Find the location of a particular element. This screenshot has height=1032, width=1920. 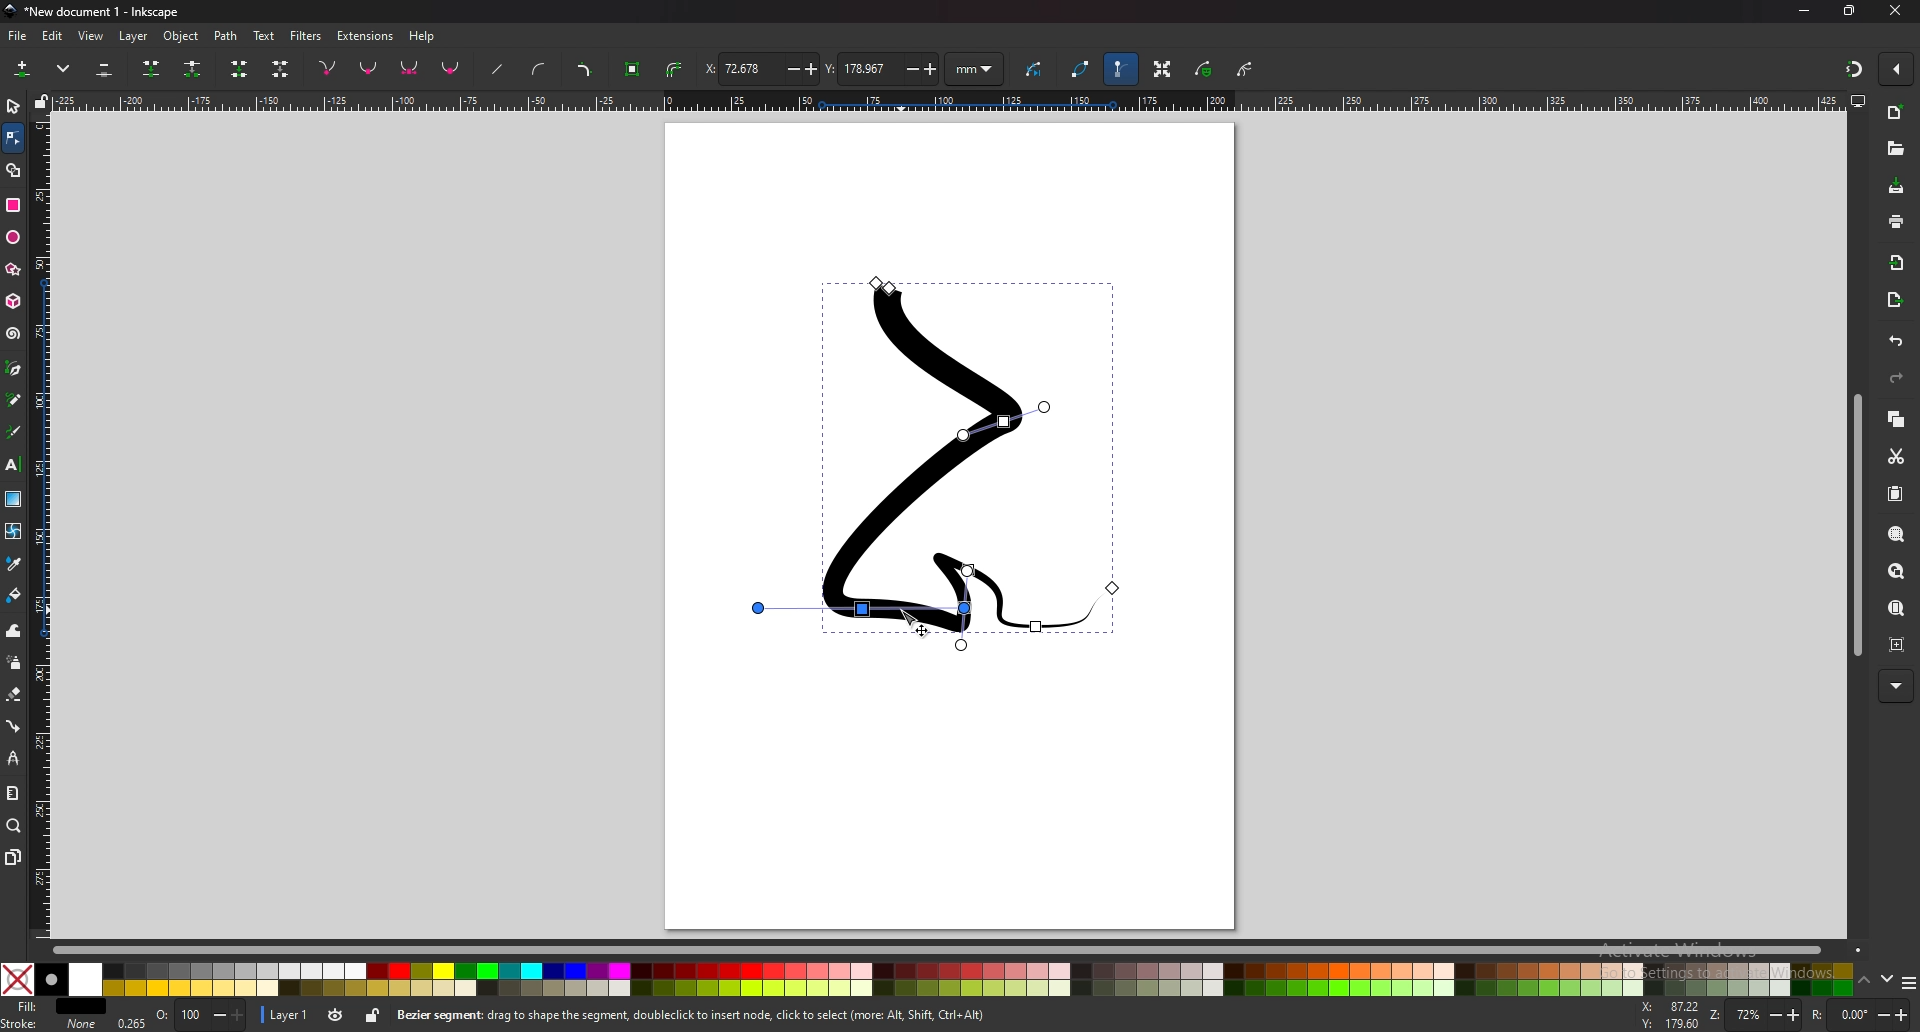

units is located at coordinates (976, 70).